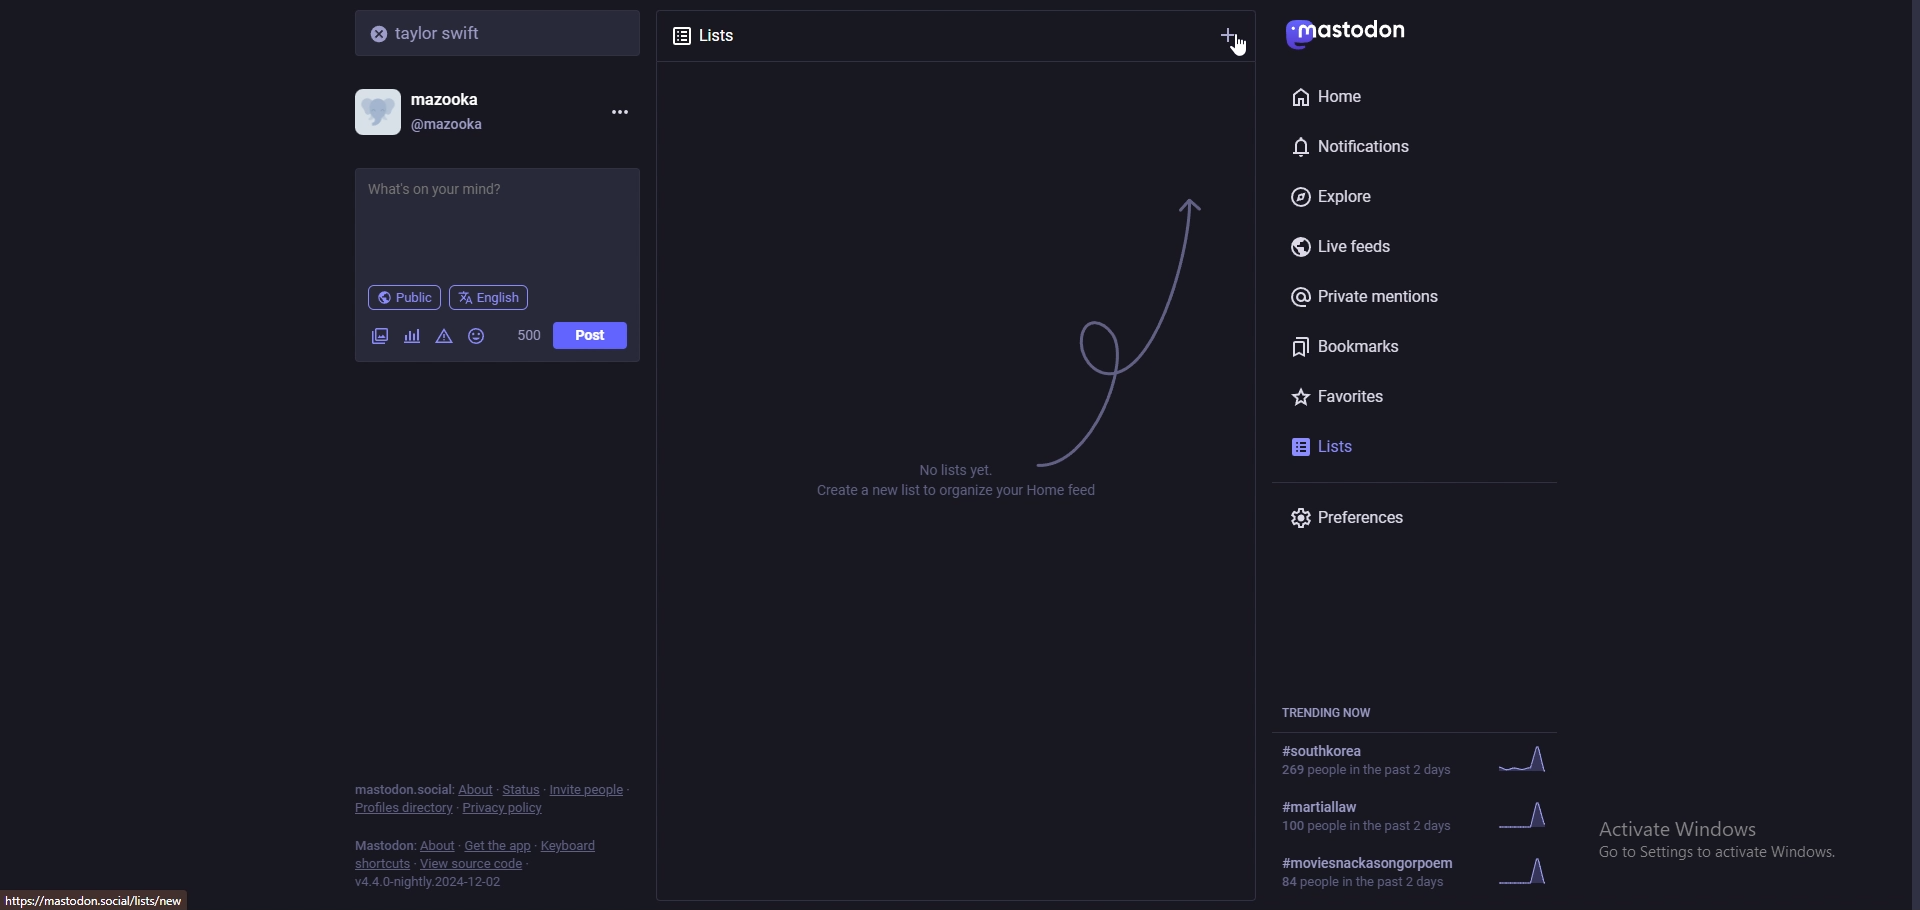  What do you see at coordinates (1420, 248) in the screenshot?
I see `live feeds` at bounding box center [1420, 248].